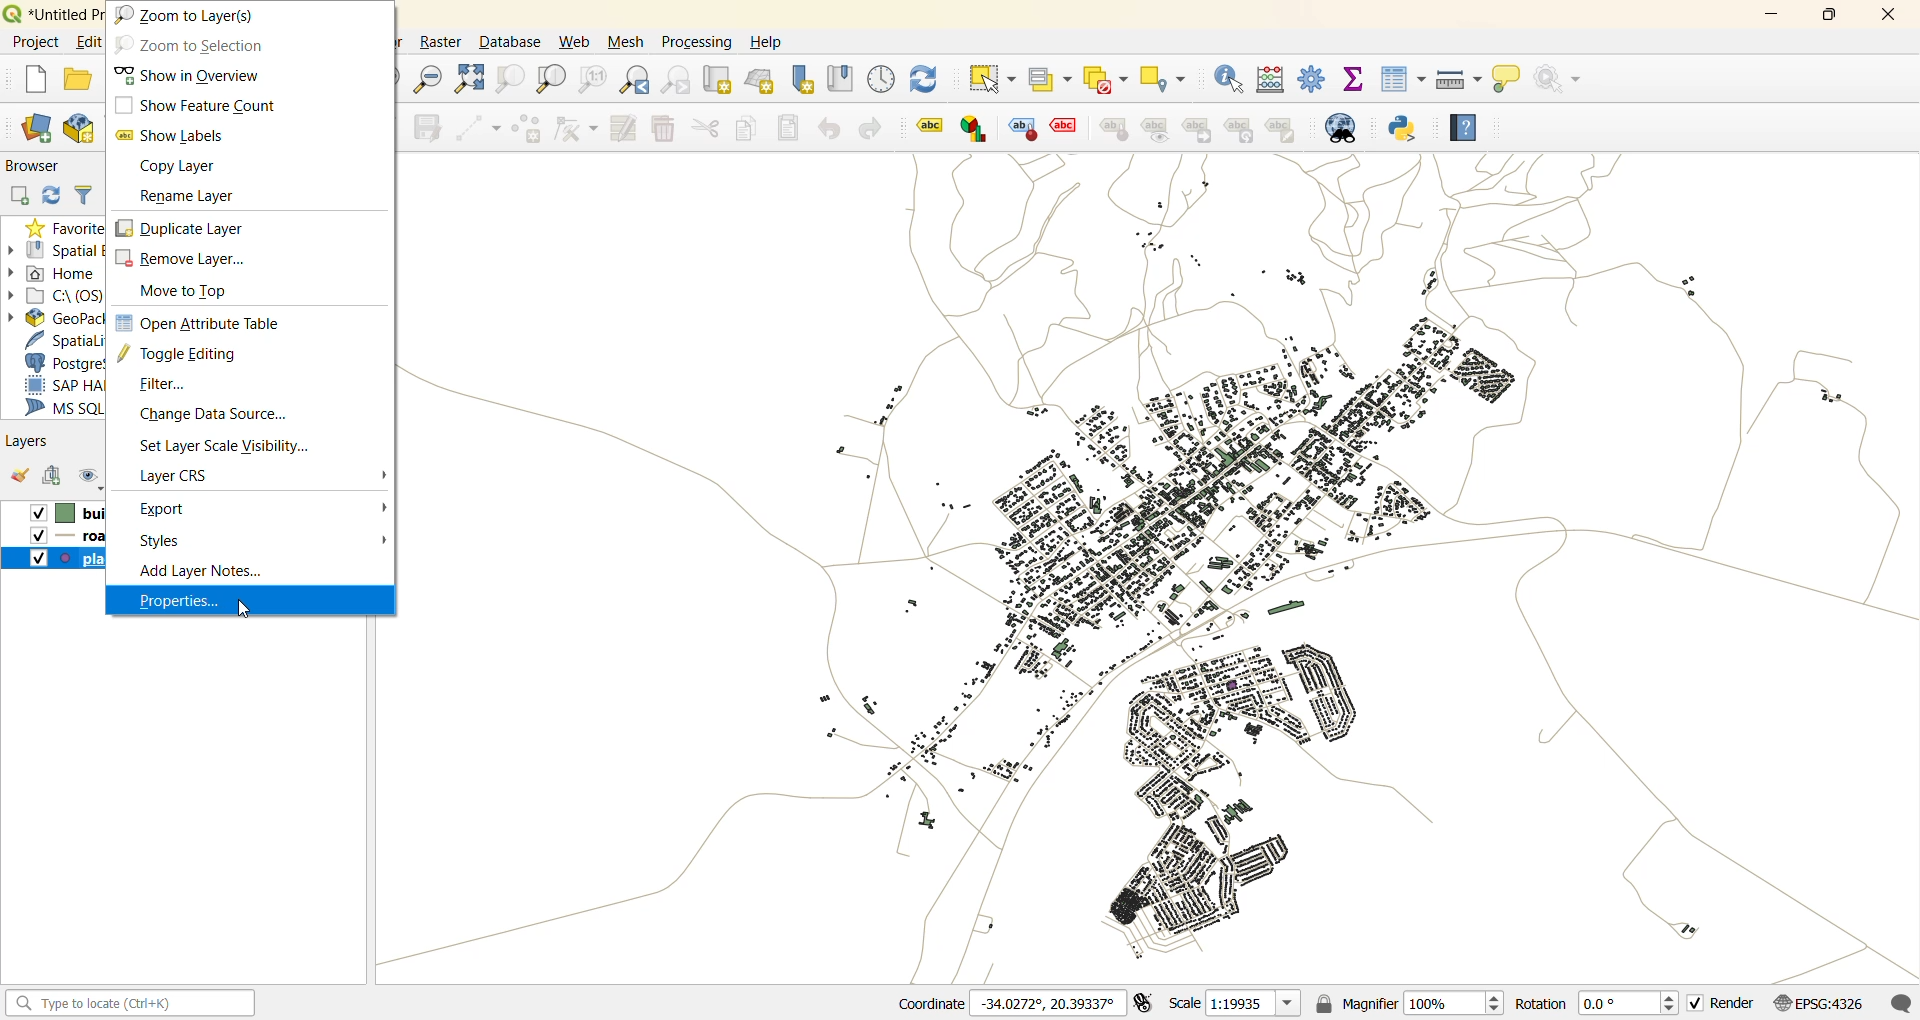  I want to click on show tips, so click(1512, 82).